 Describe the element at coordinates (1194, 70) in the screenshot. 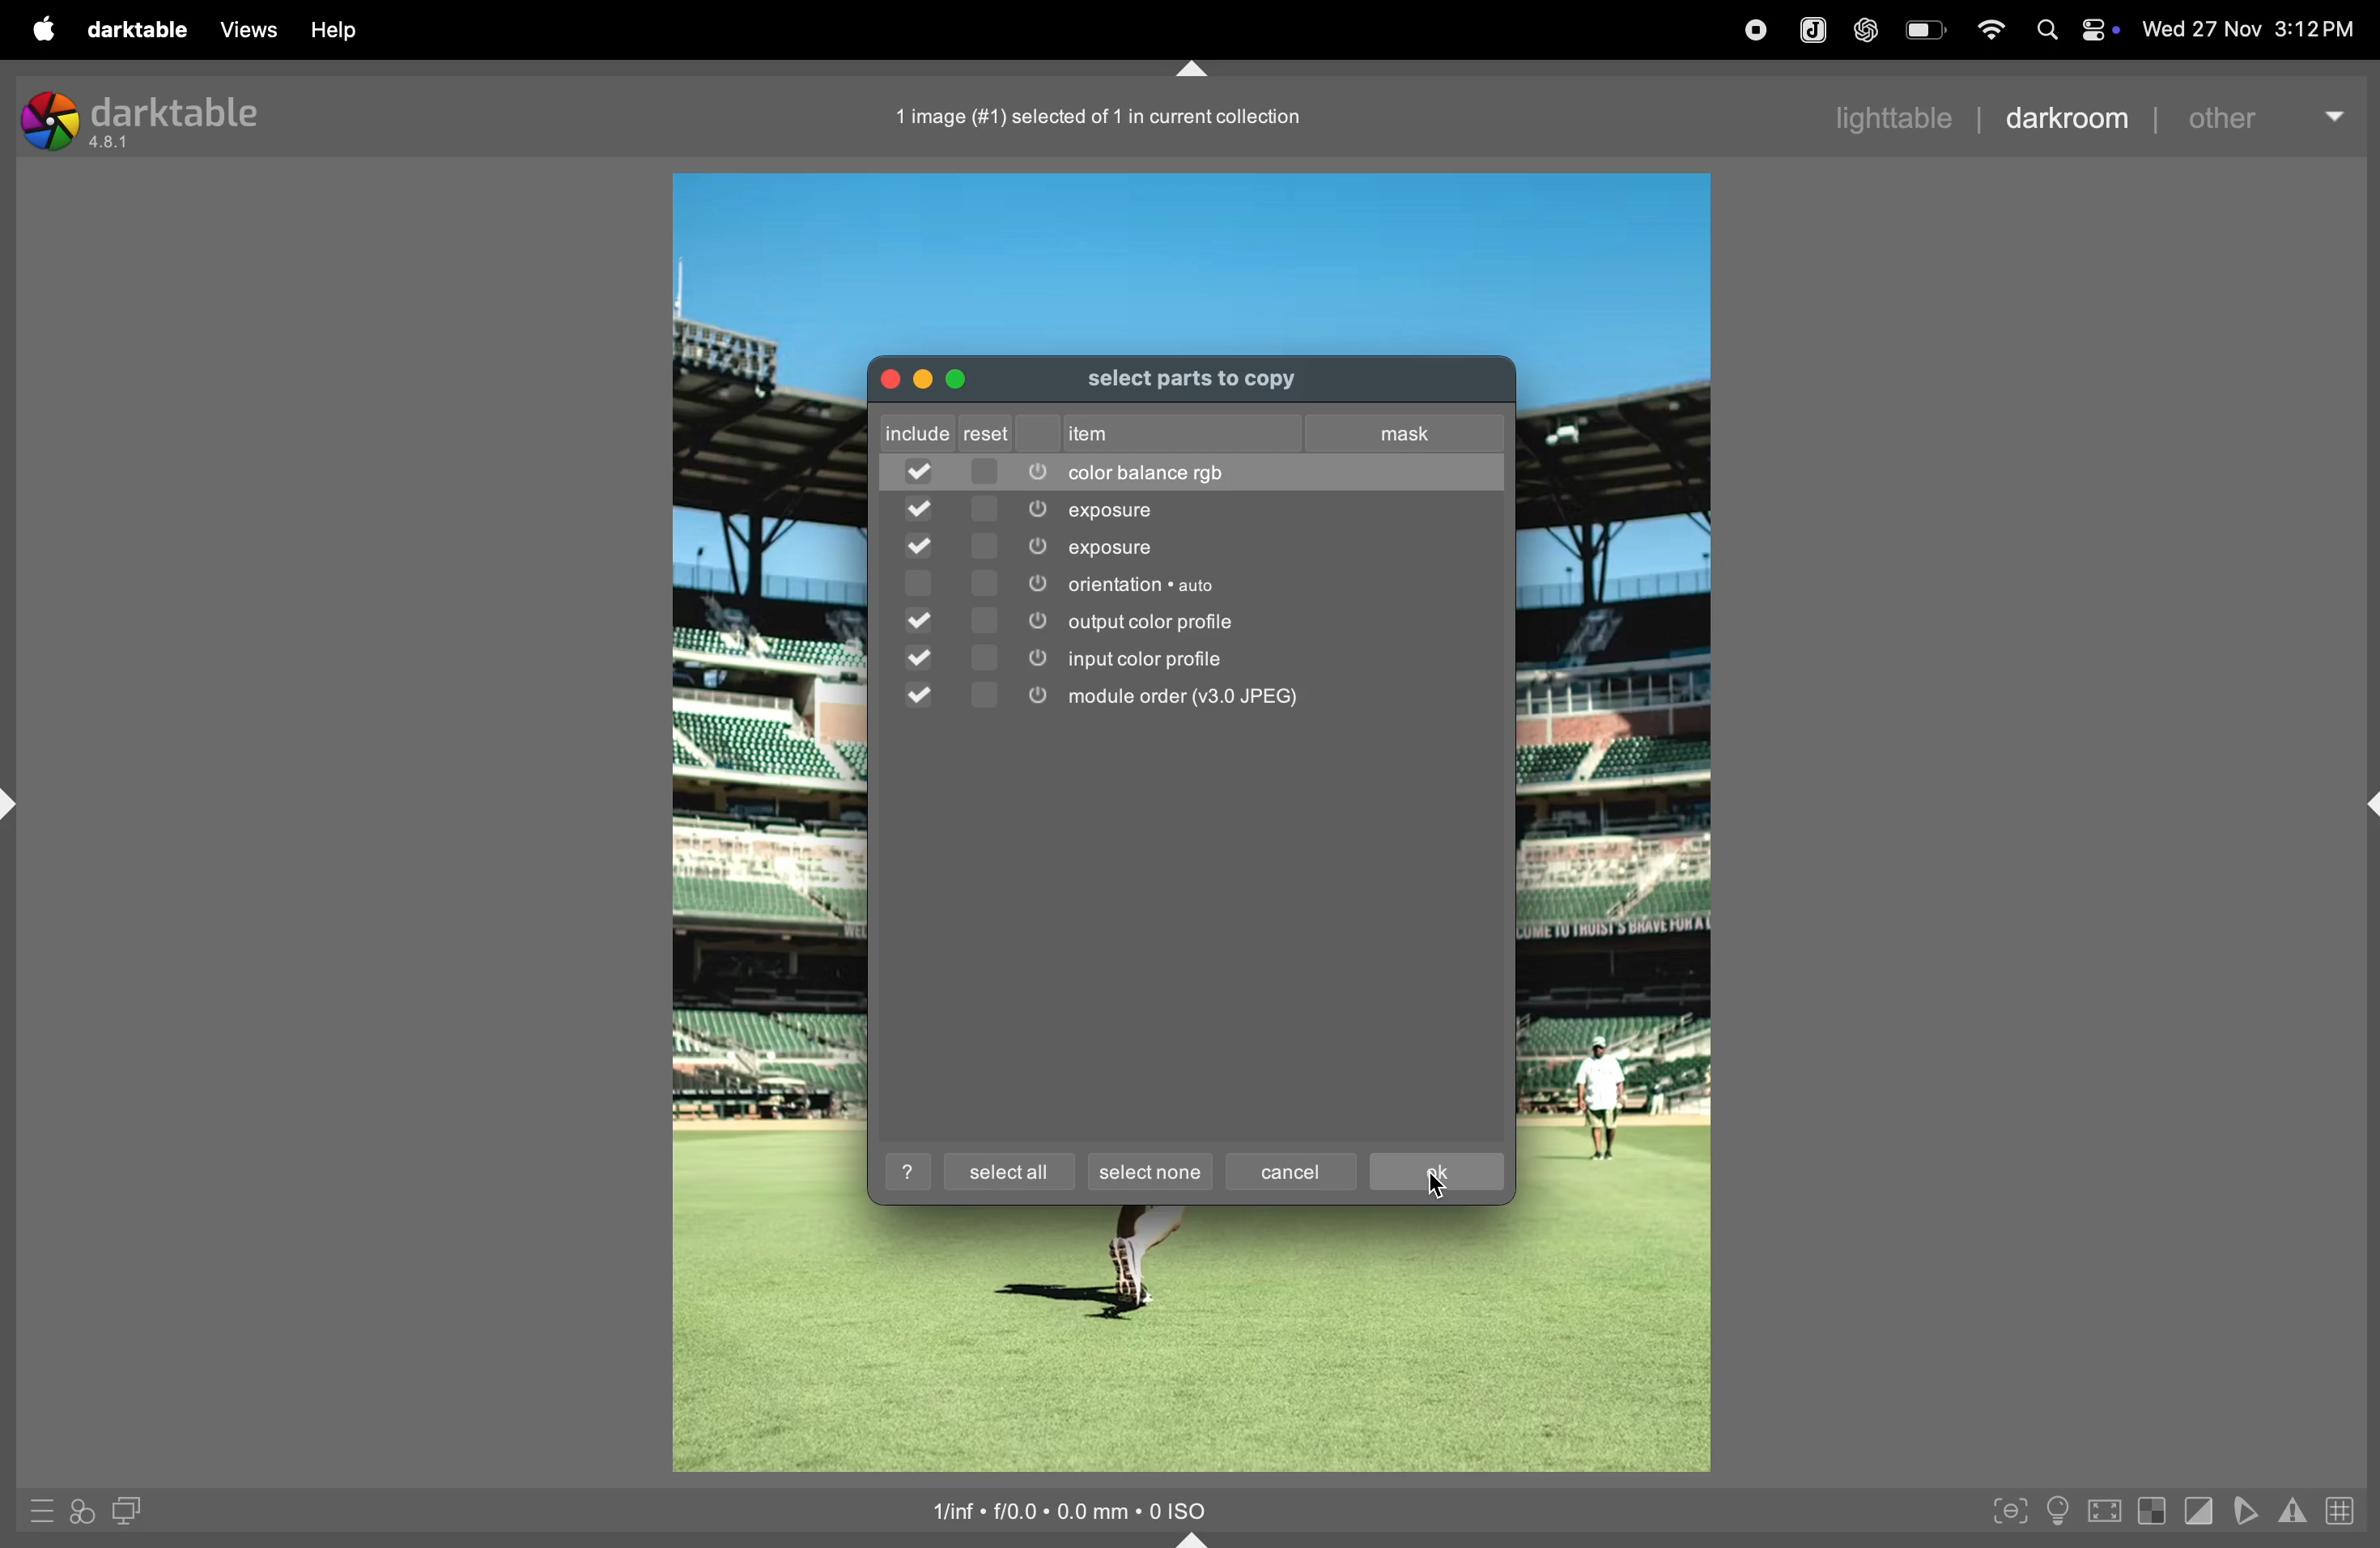

I see `shift+ctrl+t` at that location.